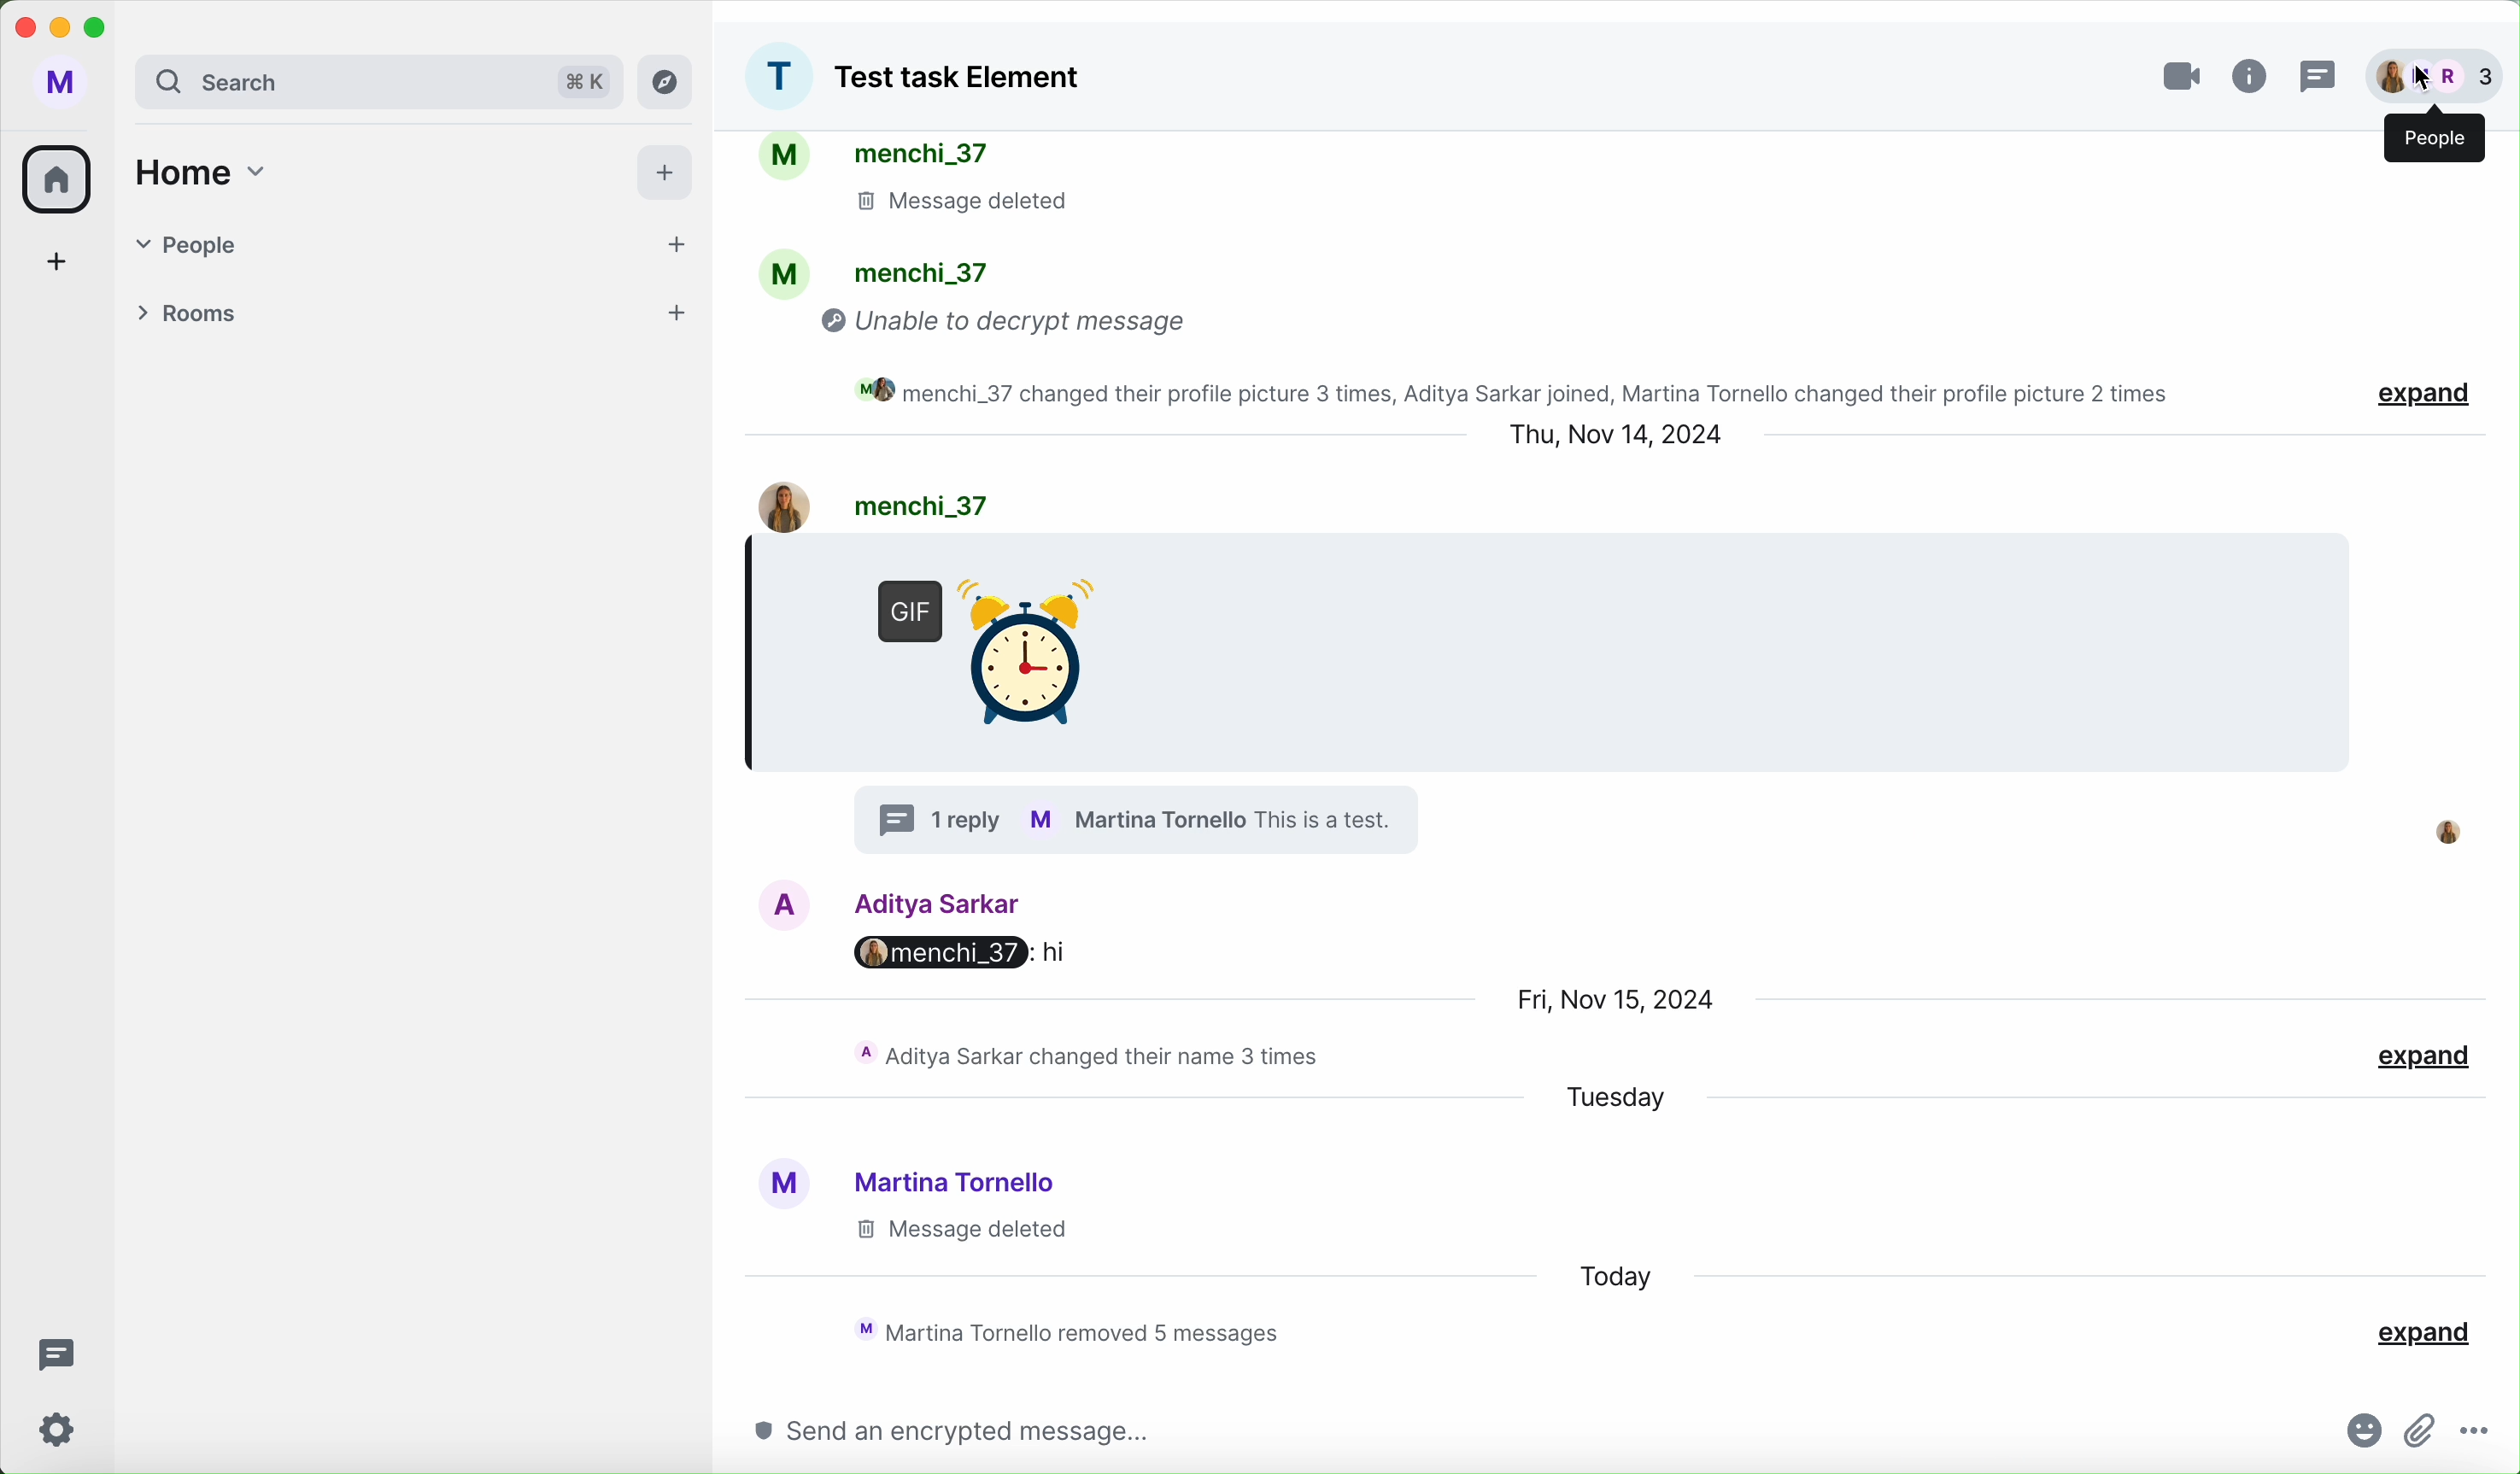 This screenshot has width=2520, height=1474. I want to click on 1 reply in thread, so click(932, 819).